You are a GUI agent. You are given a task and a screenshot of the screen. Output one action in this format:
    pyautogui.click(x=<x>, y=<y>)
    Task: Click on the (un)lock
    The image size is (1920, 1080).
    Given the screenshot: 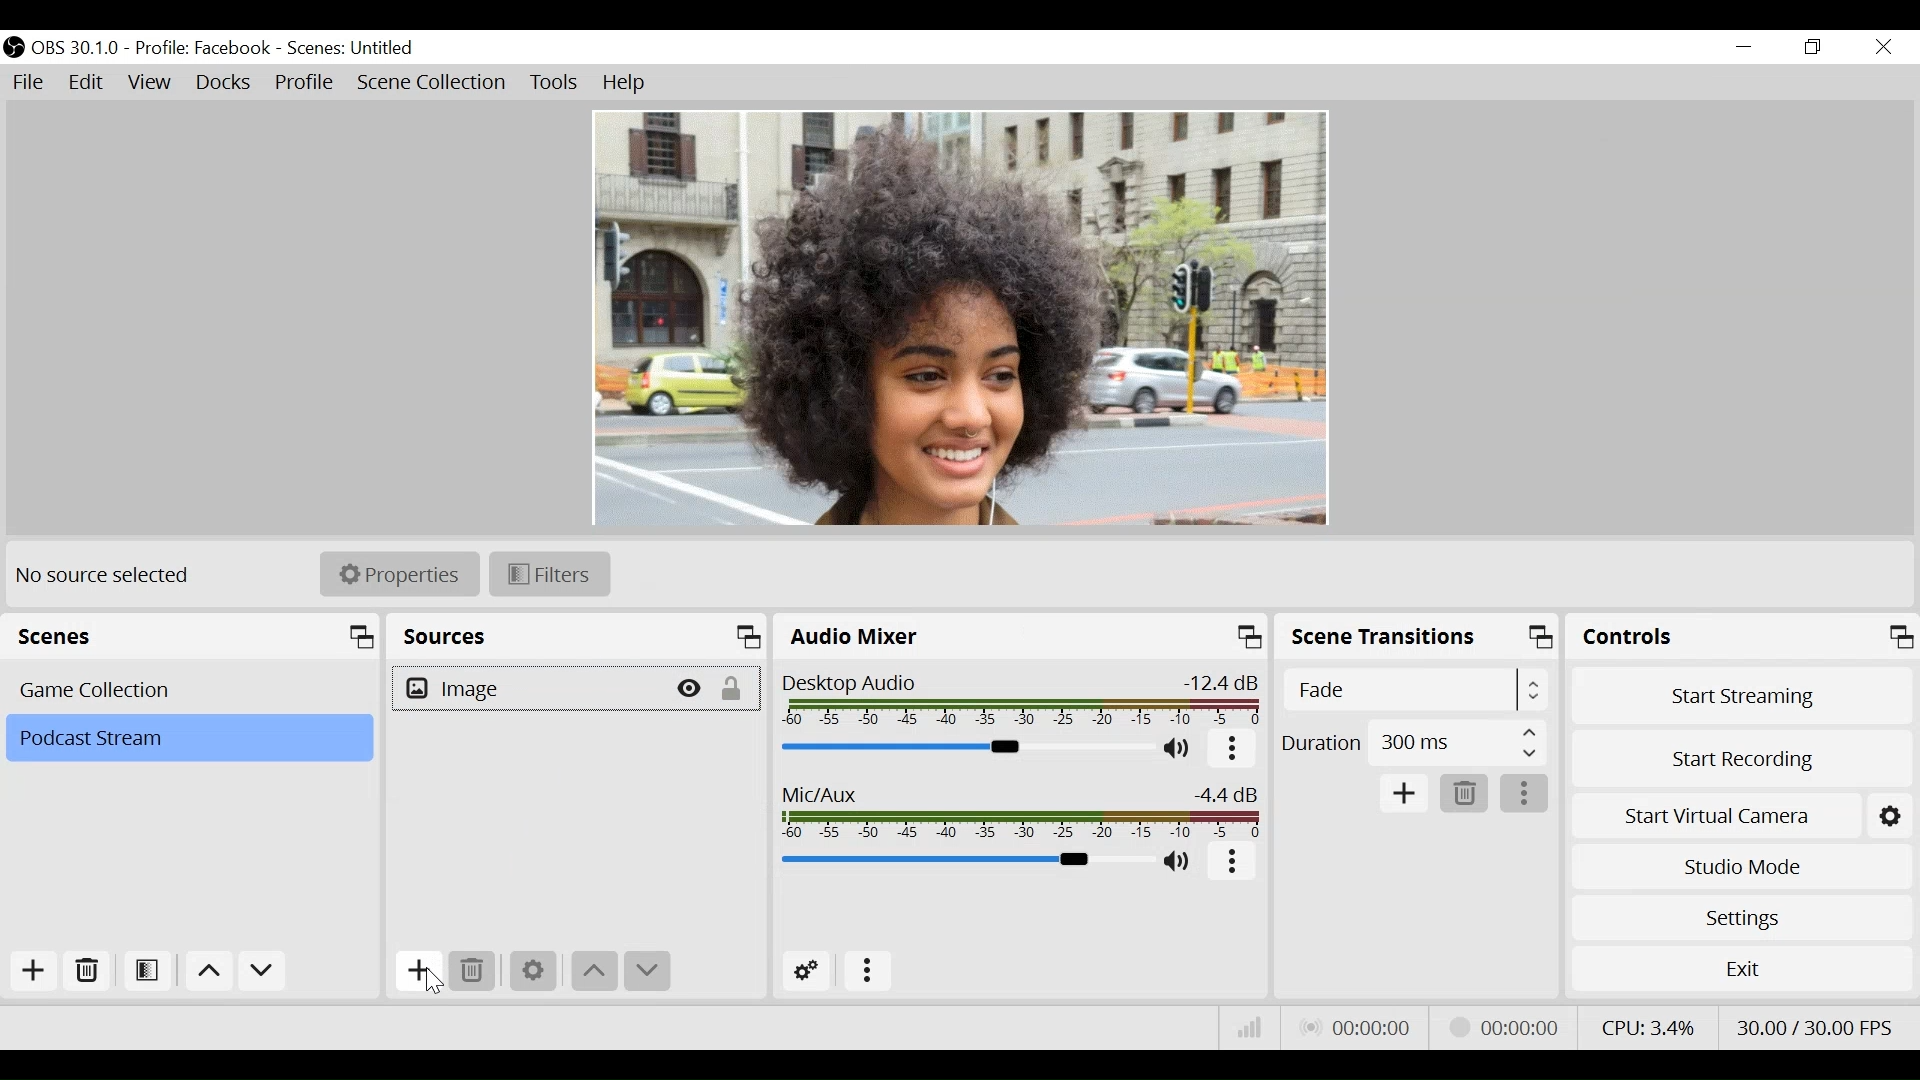 What is the action you would take?
    pyautogui.click(x=737, y=689)
    